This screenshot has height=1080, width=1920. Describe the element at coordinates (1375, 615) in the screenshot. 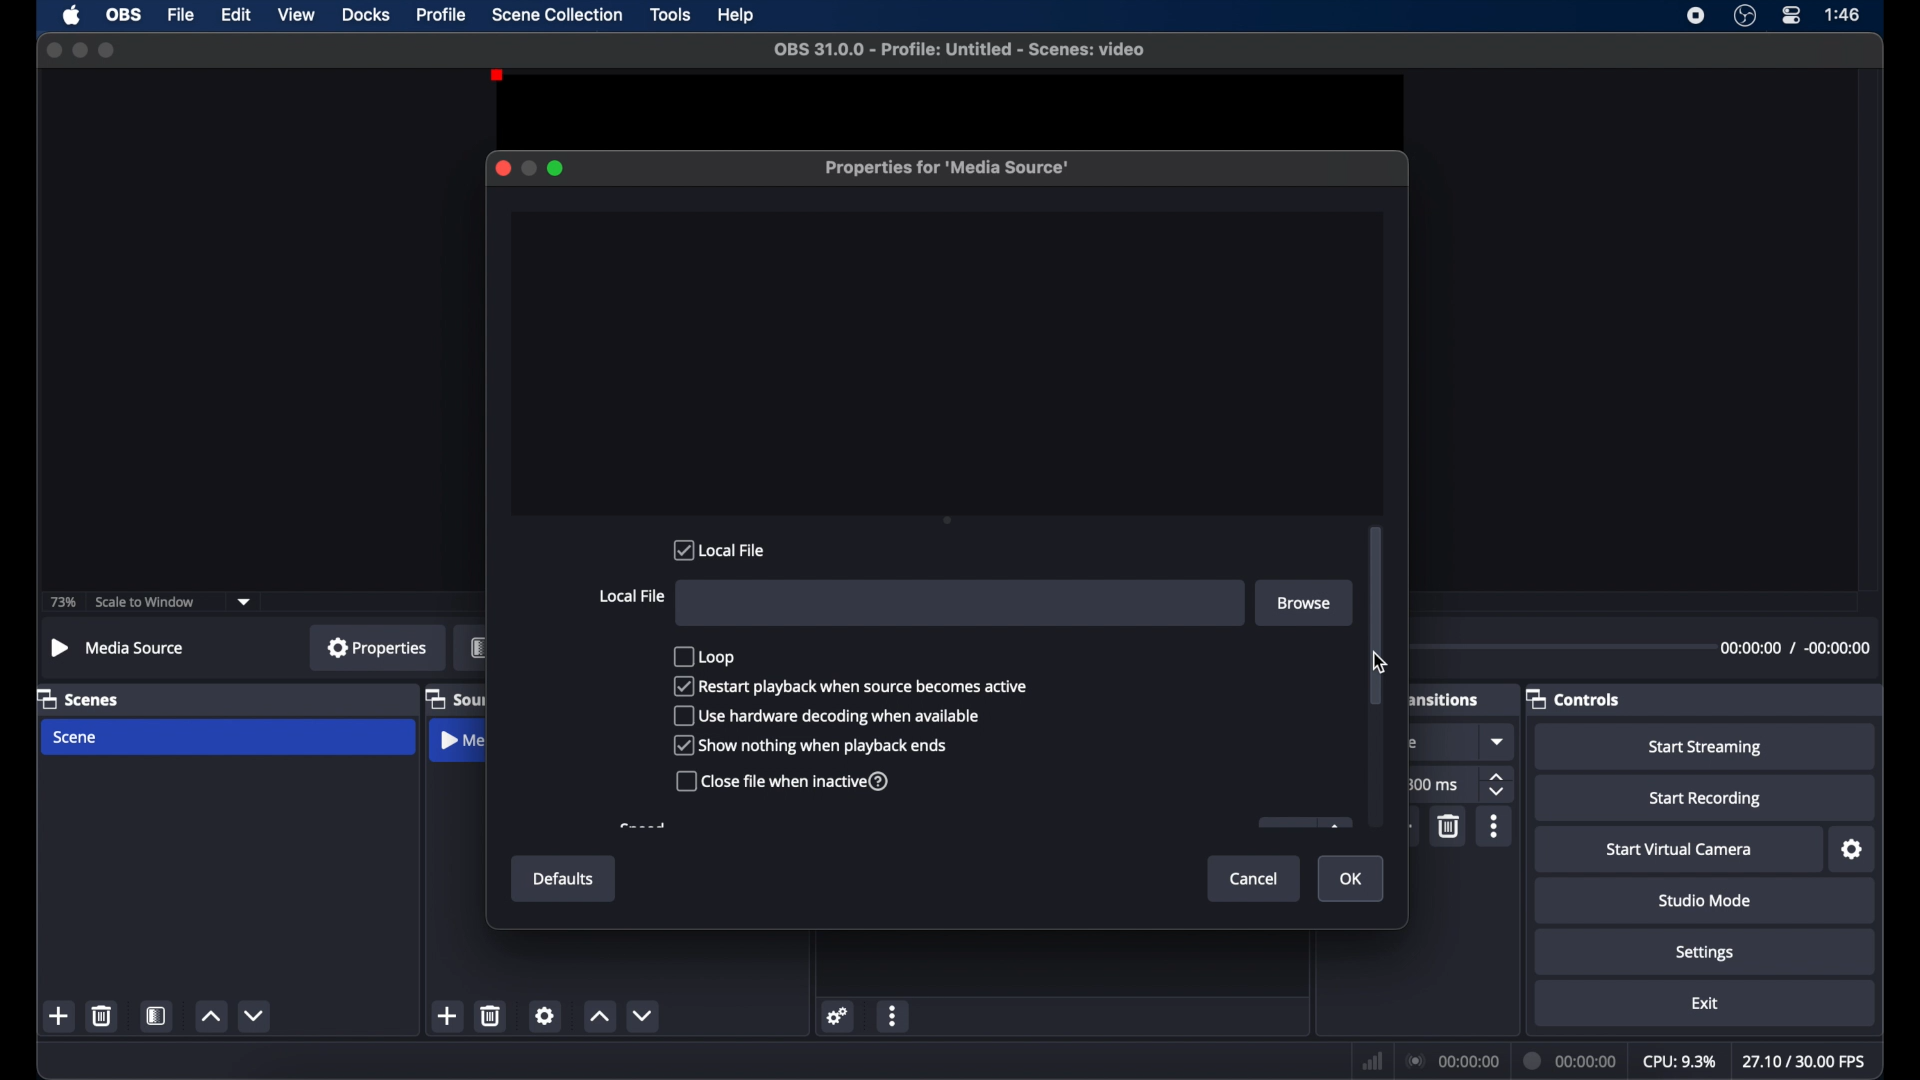

I see `scroll box` at that location.